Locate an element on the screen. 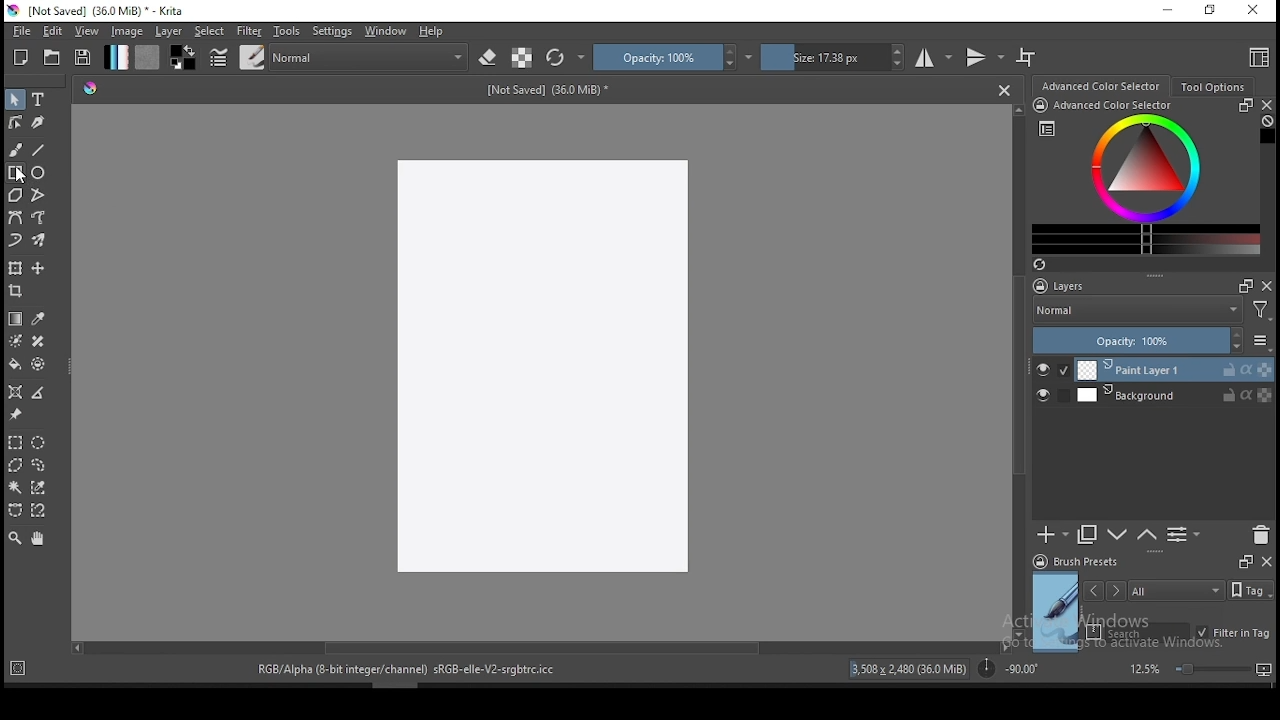 Image resolution: width=1280 pixels, height=720 pixels. pan tool is located at coordinates (36, 539).